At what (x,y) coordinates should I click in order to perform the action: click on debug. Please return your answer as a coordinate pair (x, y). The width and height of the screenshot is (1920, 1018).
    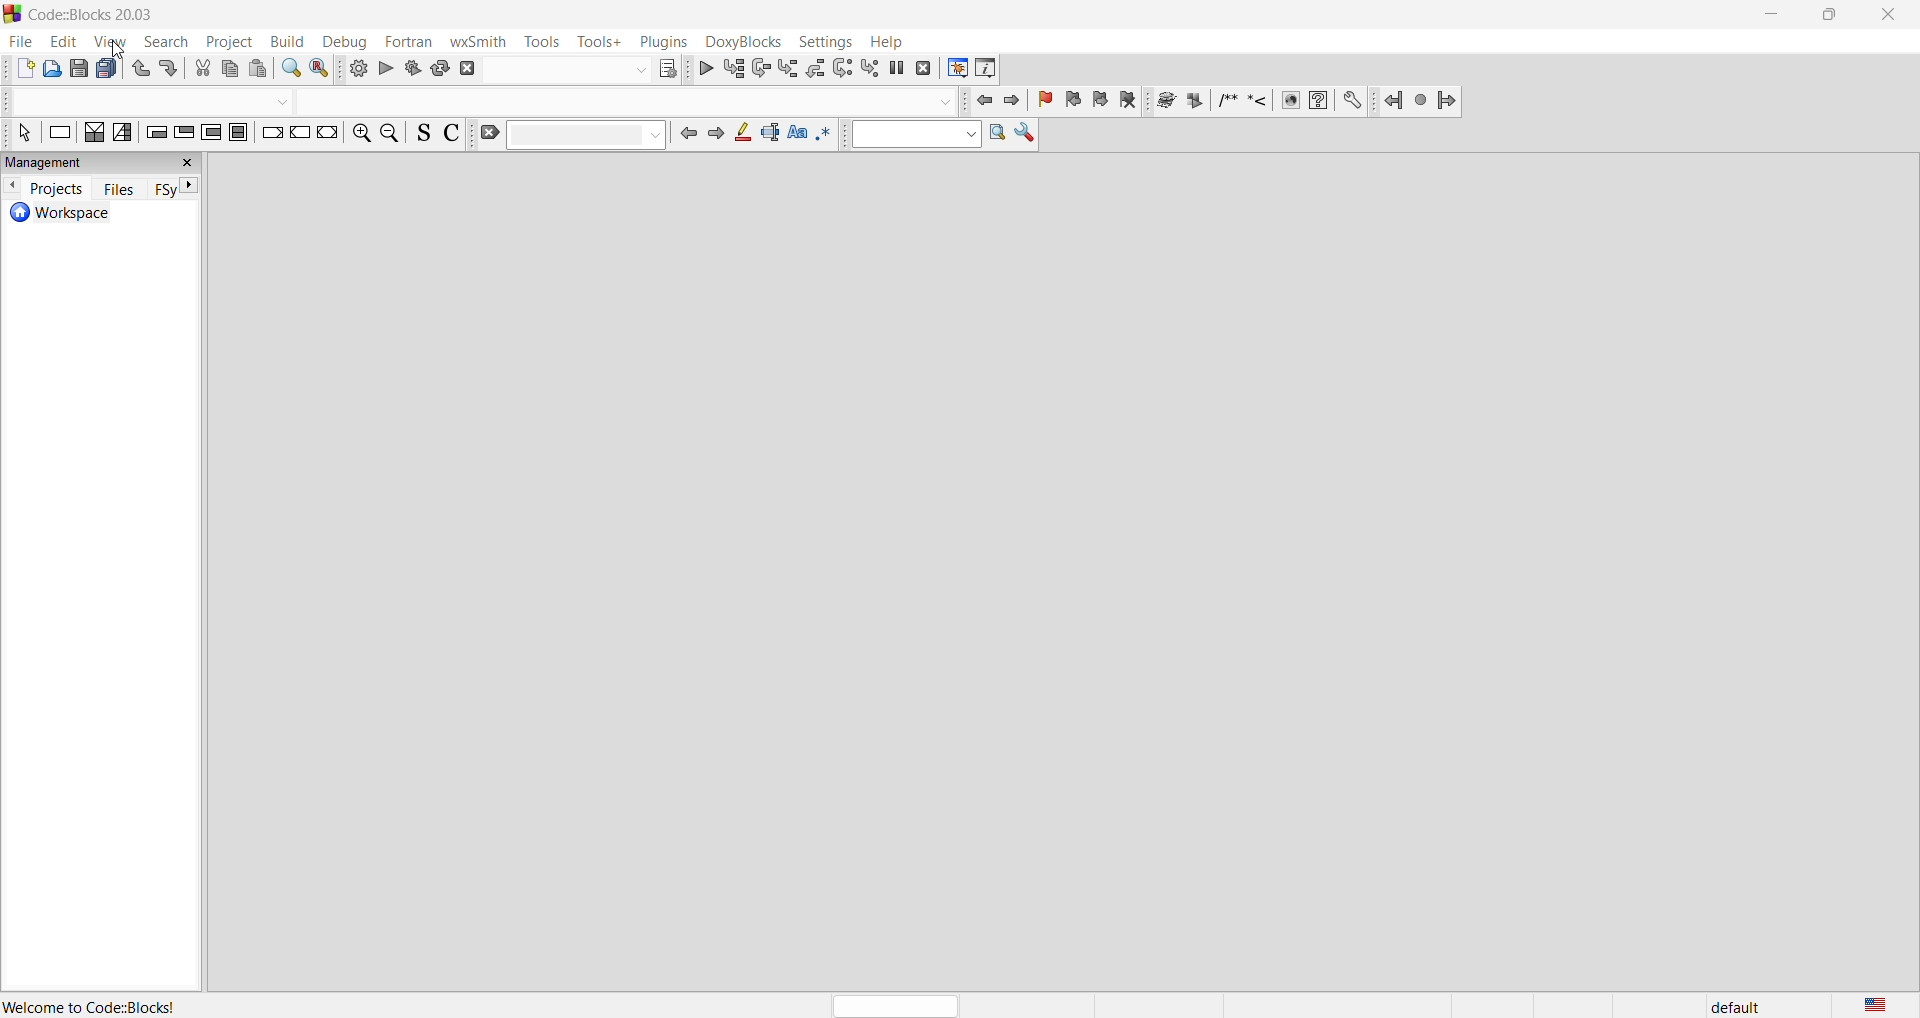
    Looking at the image, I should click on (348, 42).